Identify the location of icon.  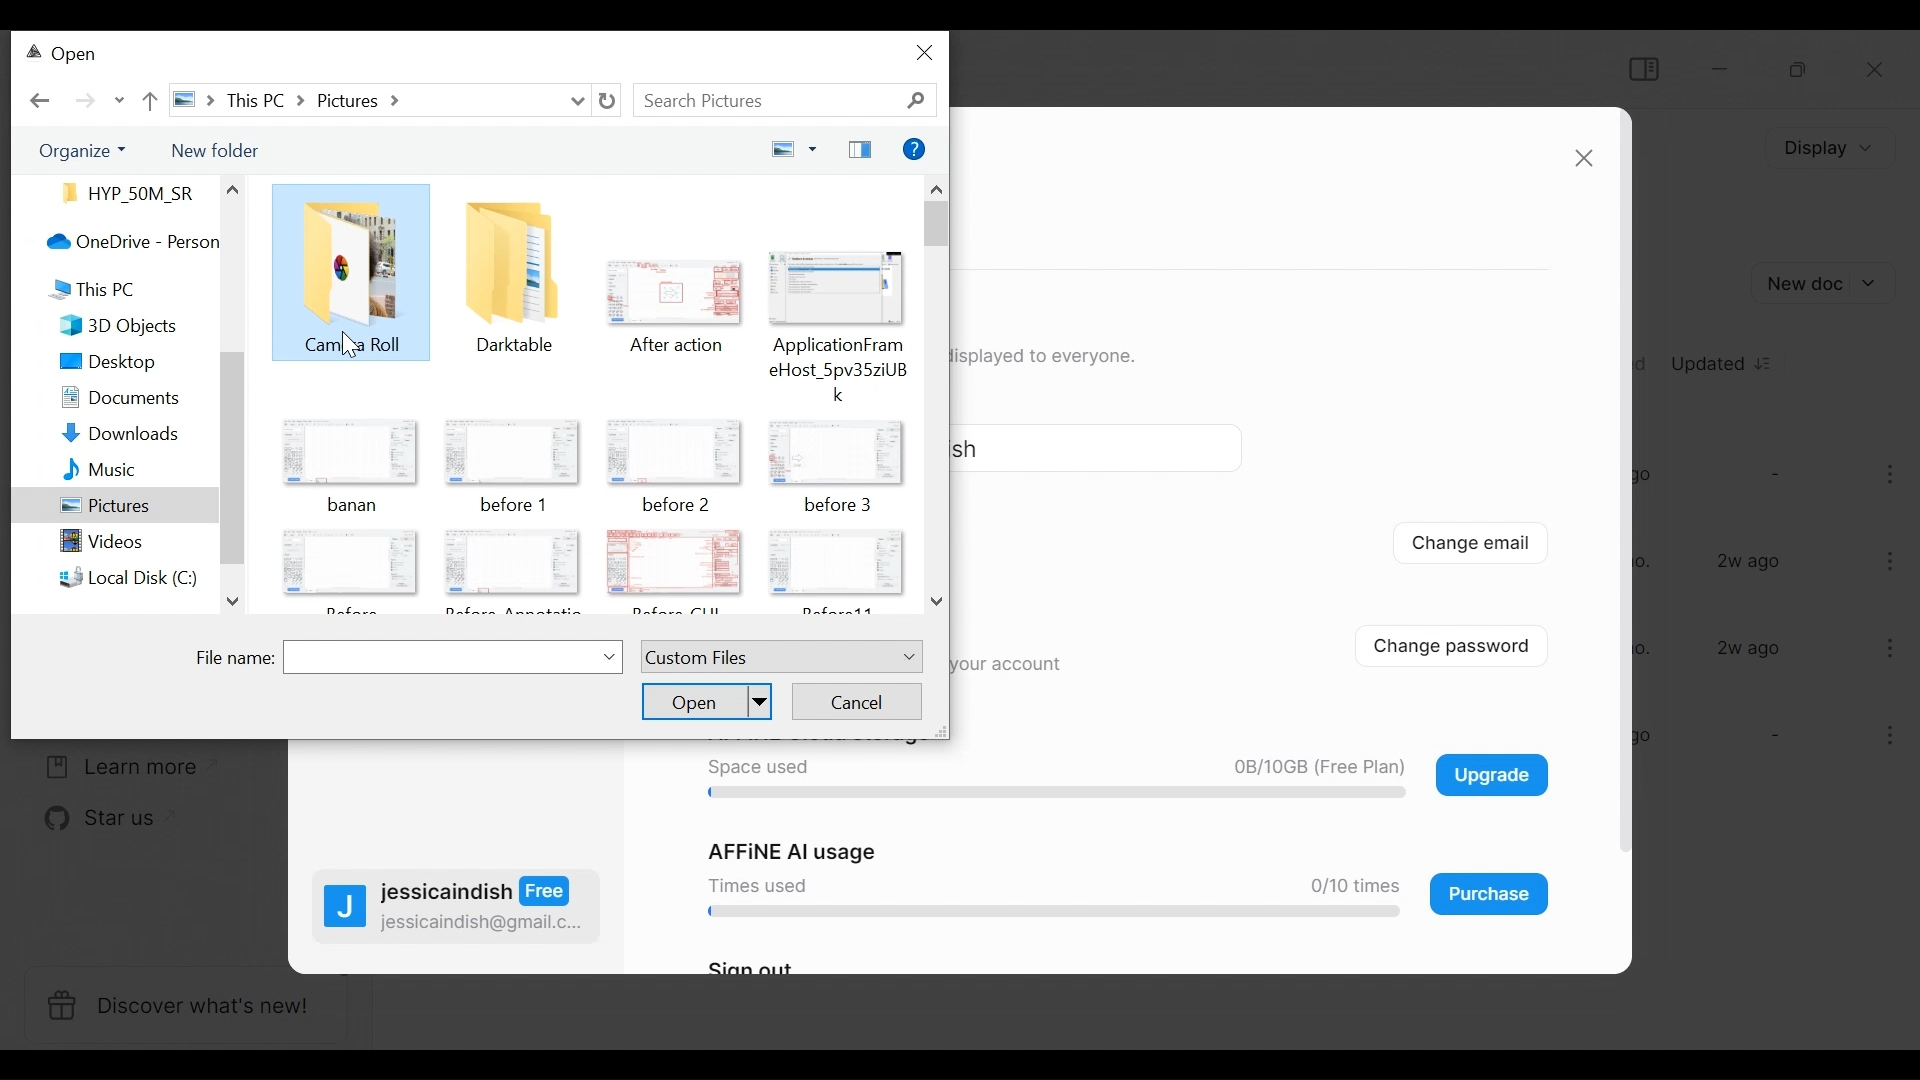
(350, 565).